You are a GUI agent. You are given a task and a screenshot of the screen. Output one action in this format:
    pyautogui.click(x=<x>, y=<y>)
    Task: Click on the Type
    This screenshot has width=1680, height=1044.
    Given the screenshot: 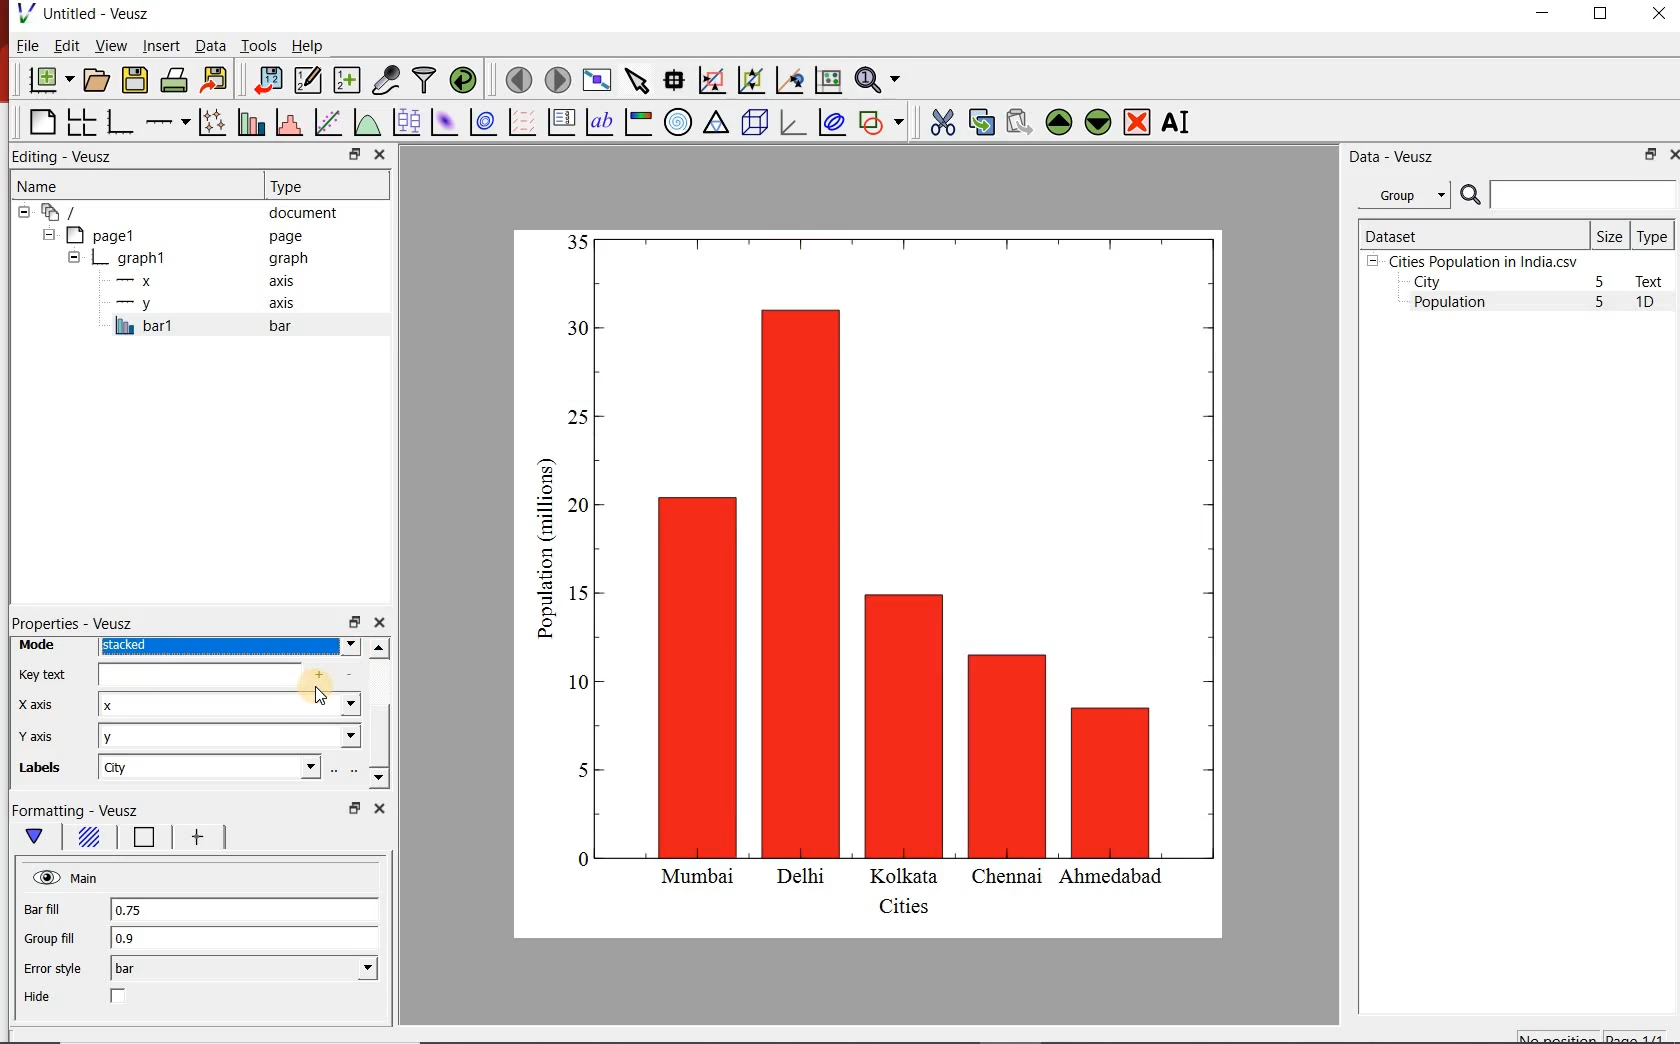 What is the action you would take?
    pyautogui.click(x=1654, y=235)
    